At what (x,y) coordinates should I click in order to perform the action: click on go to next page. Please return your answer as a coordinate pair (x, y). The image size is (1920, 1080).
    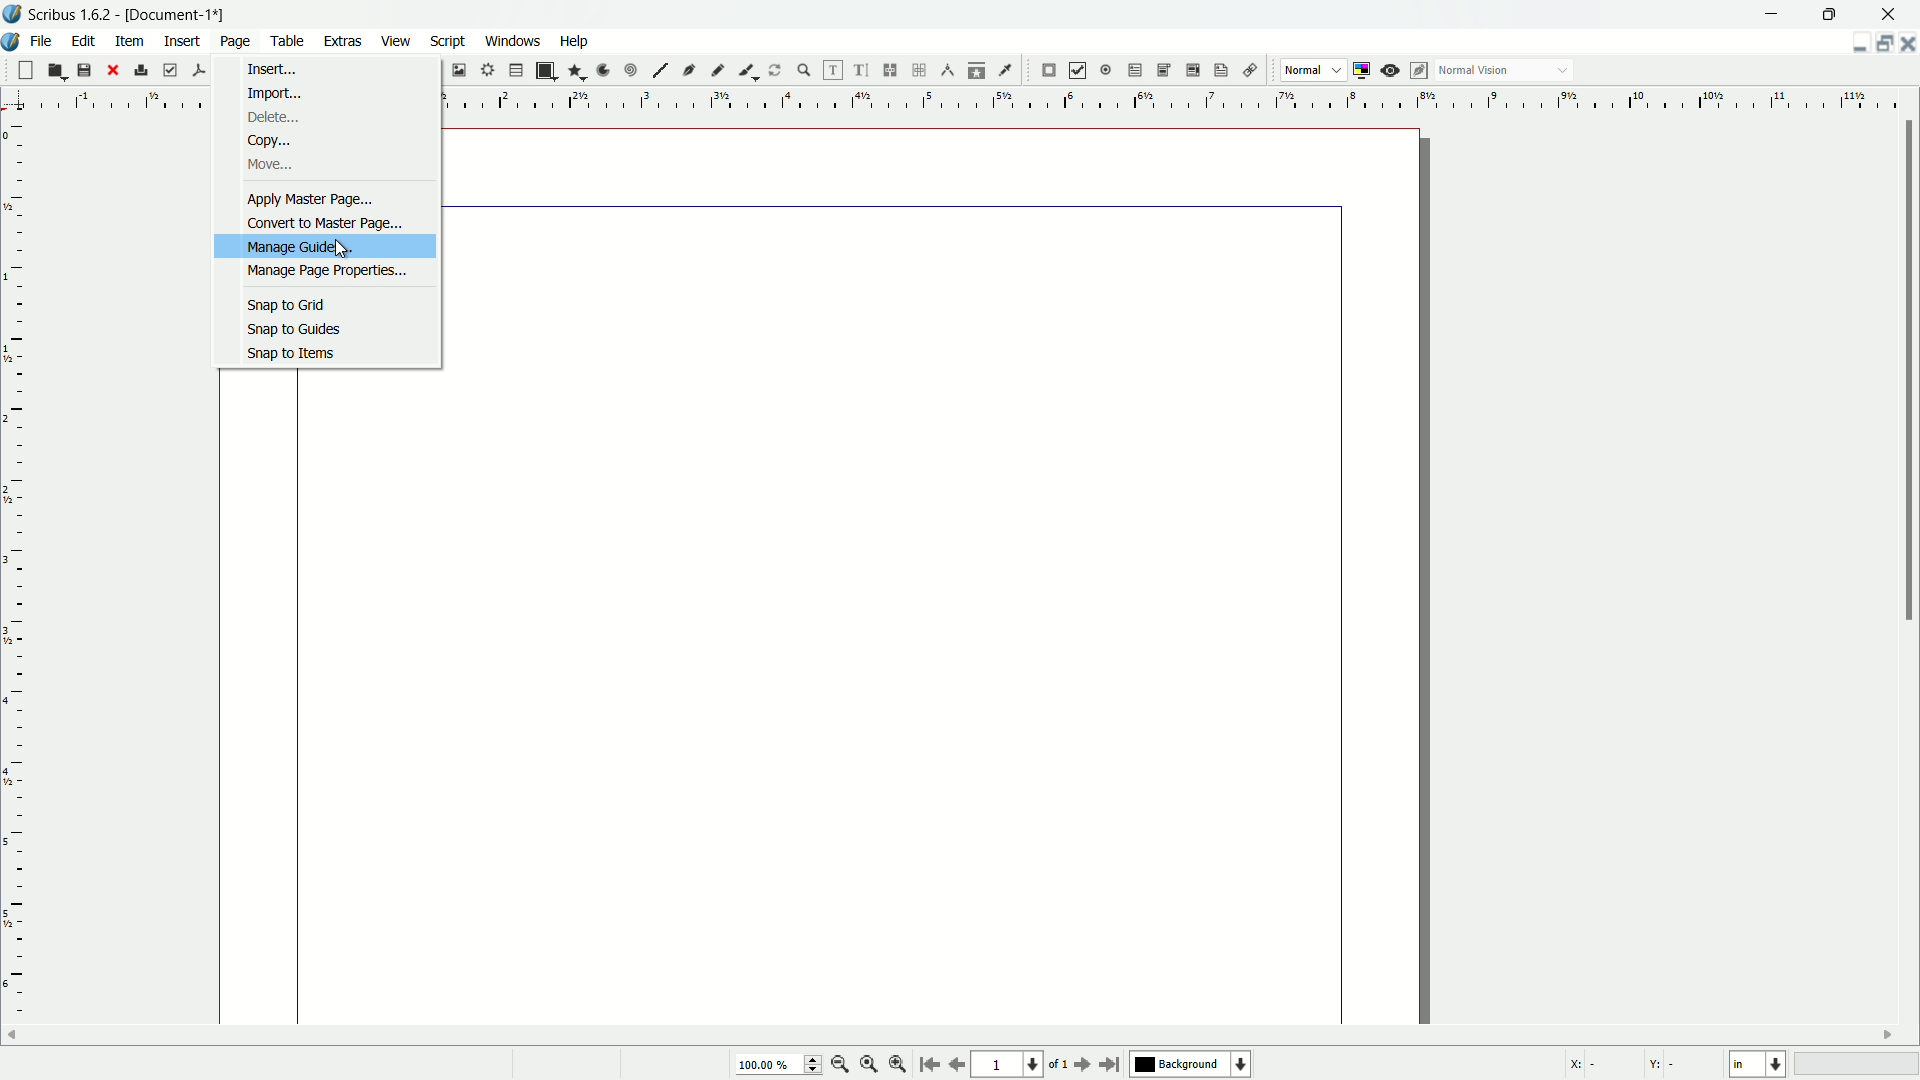
    Looking at the image, I should click on (1079, 1065).